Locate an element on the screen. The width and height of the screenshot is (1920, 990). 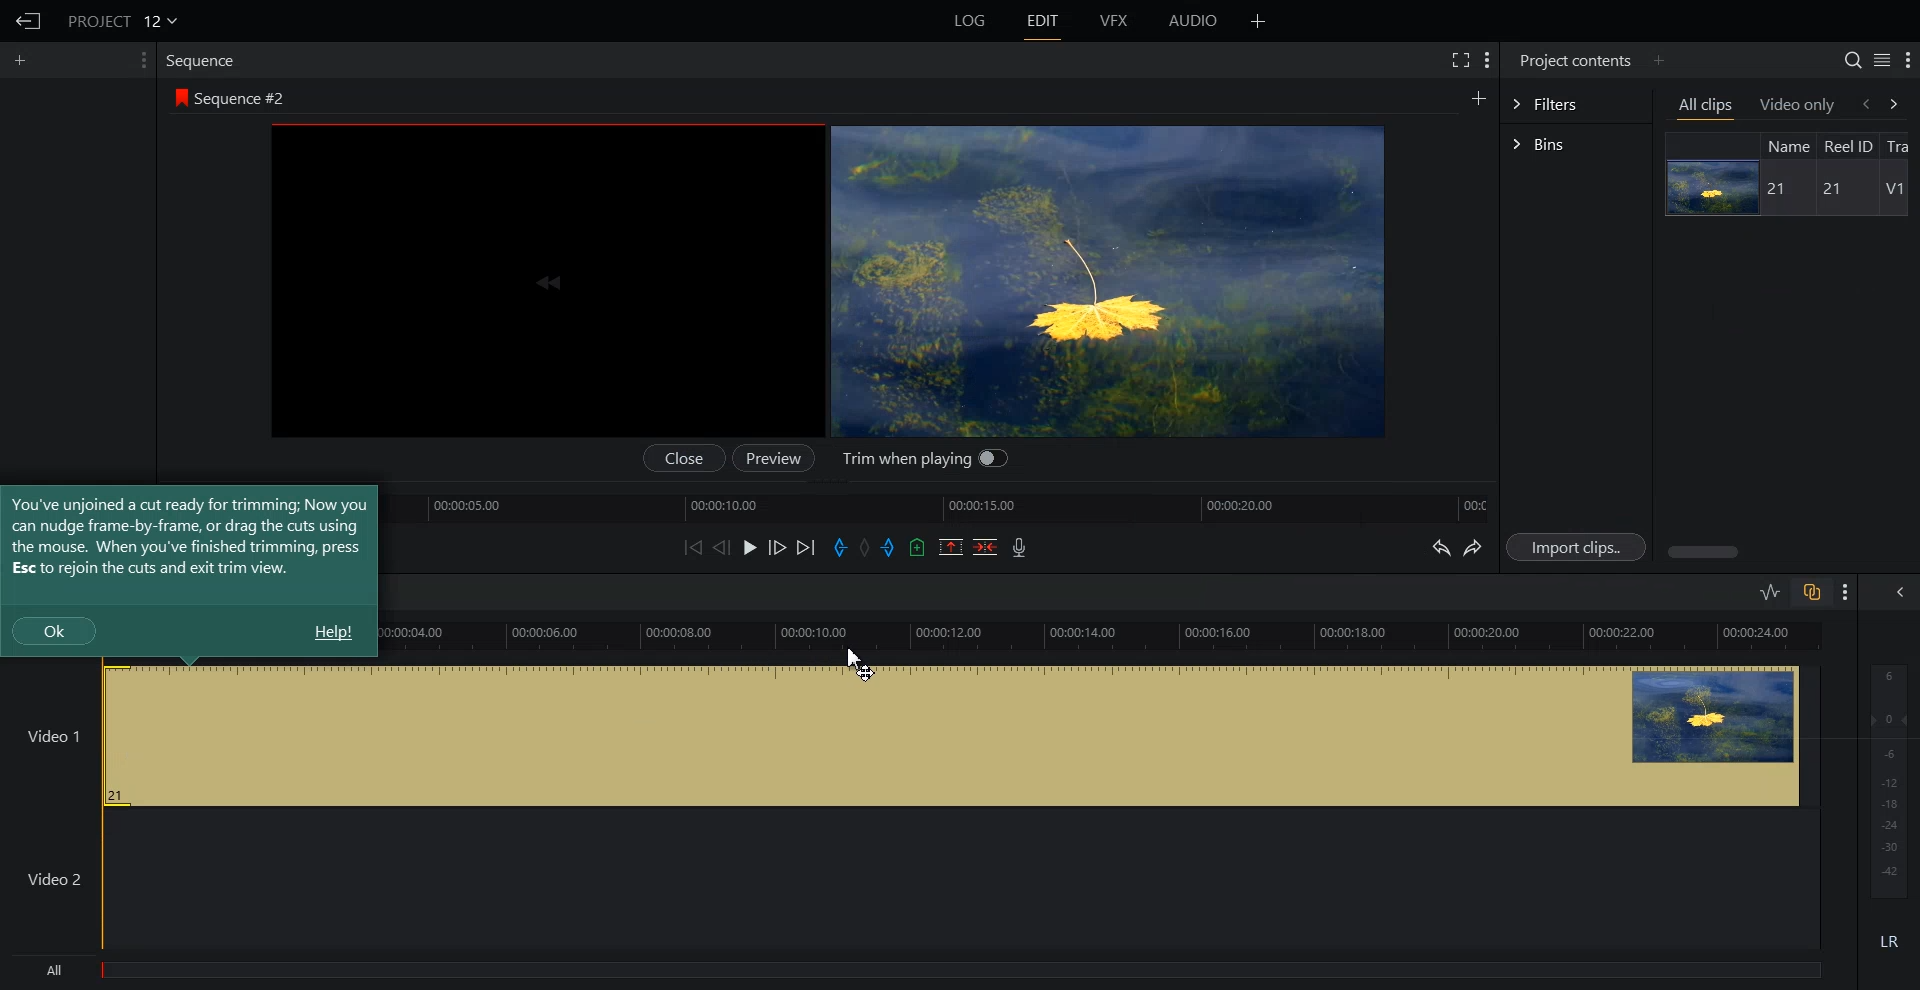
Horizontal Scroll bar is located at coordinates (1789, 552).